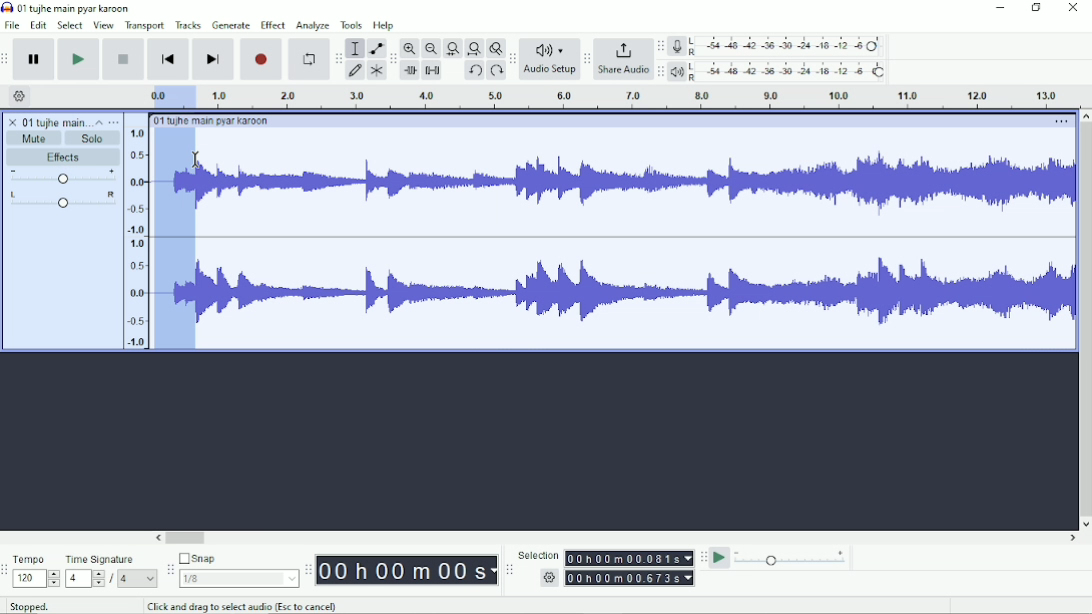 This screenshot has height=614, width=1092. I want to click on Volume, so click(63, 178).